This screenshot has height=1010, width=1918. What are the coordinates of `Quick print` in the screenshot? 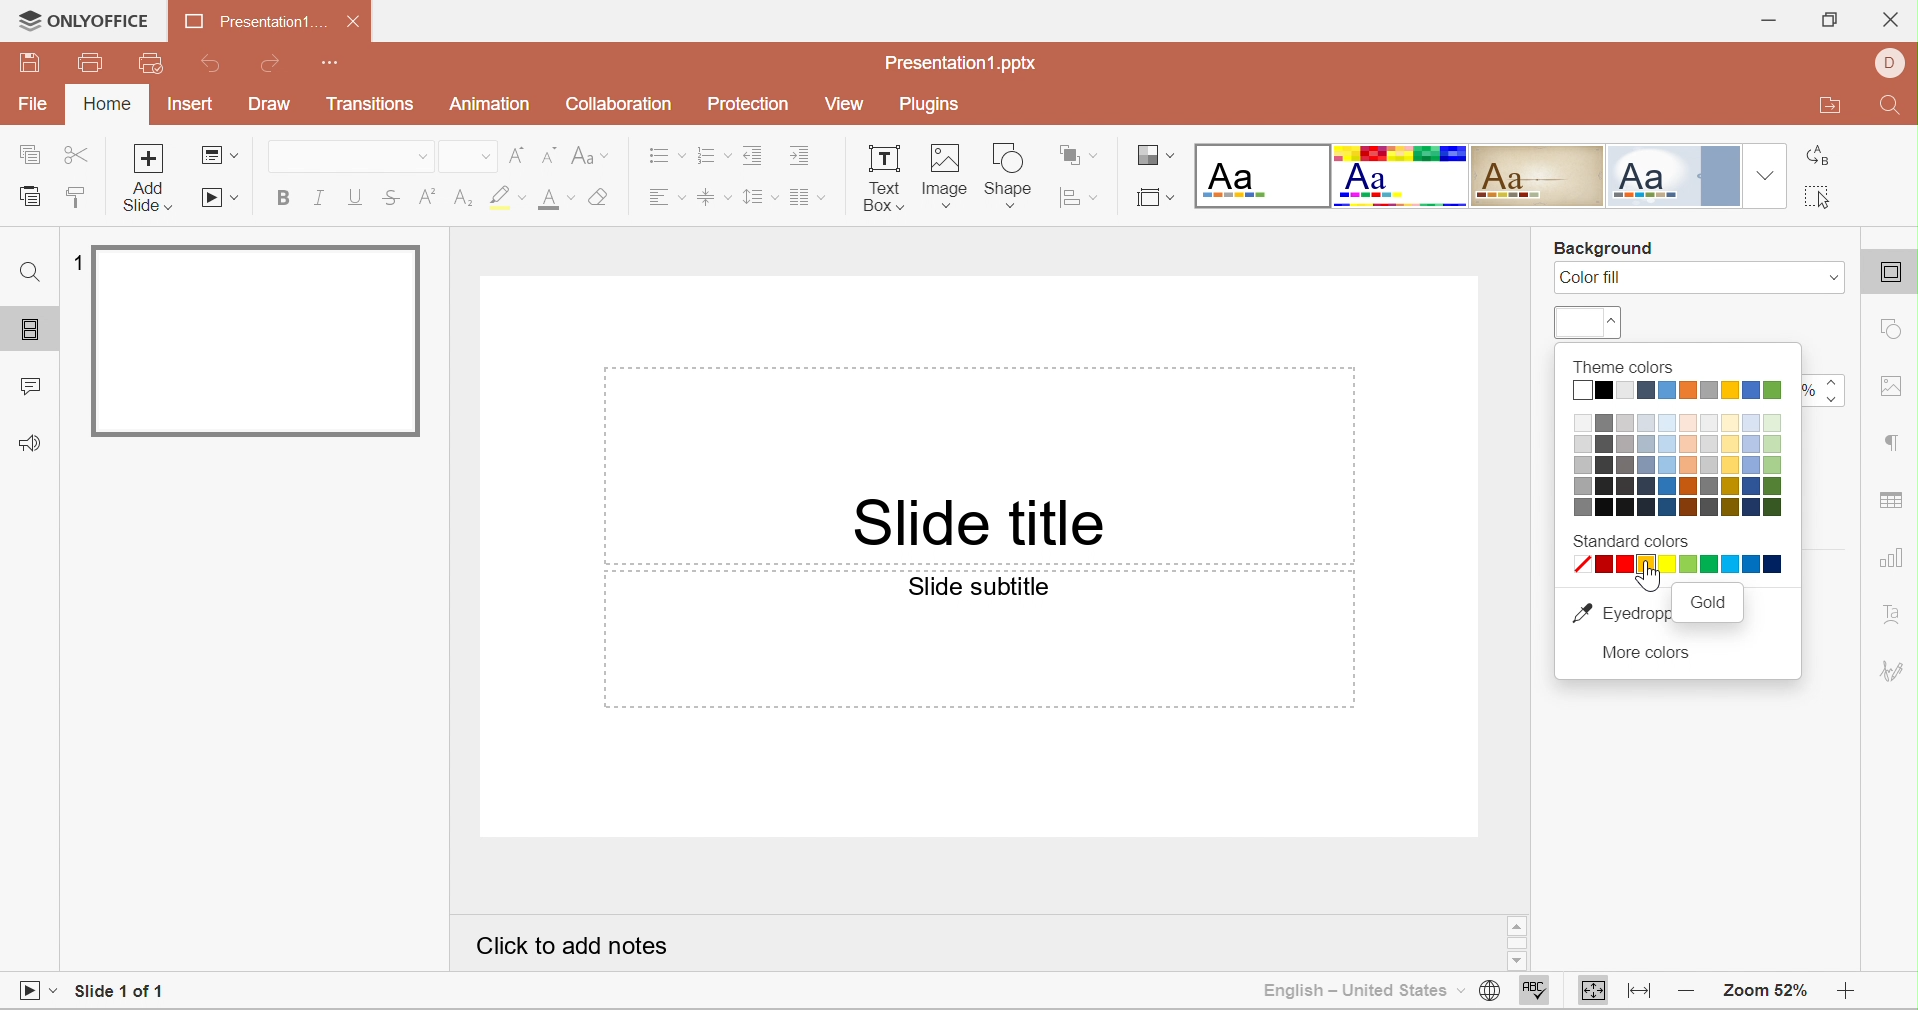 It's located at (148, 63).